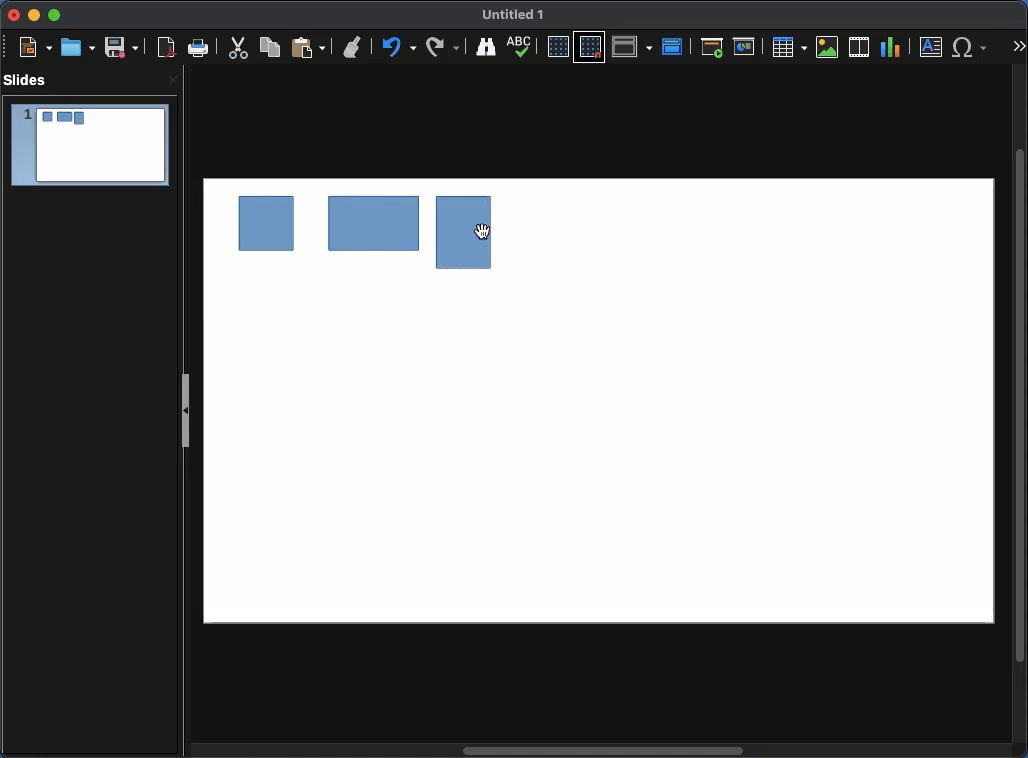 This screenshot has width=1028, height=758. What do you see at coordinates (34, 16) in the screenshot?
I see `Minimize` at bounding box center [34, 16].